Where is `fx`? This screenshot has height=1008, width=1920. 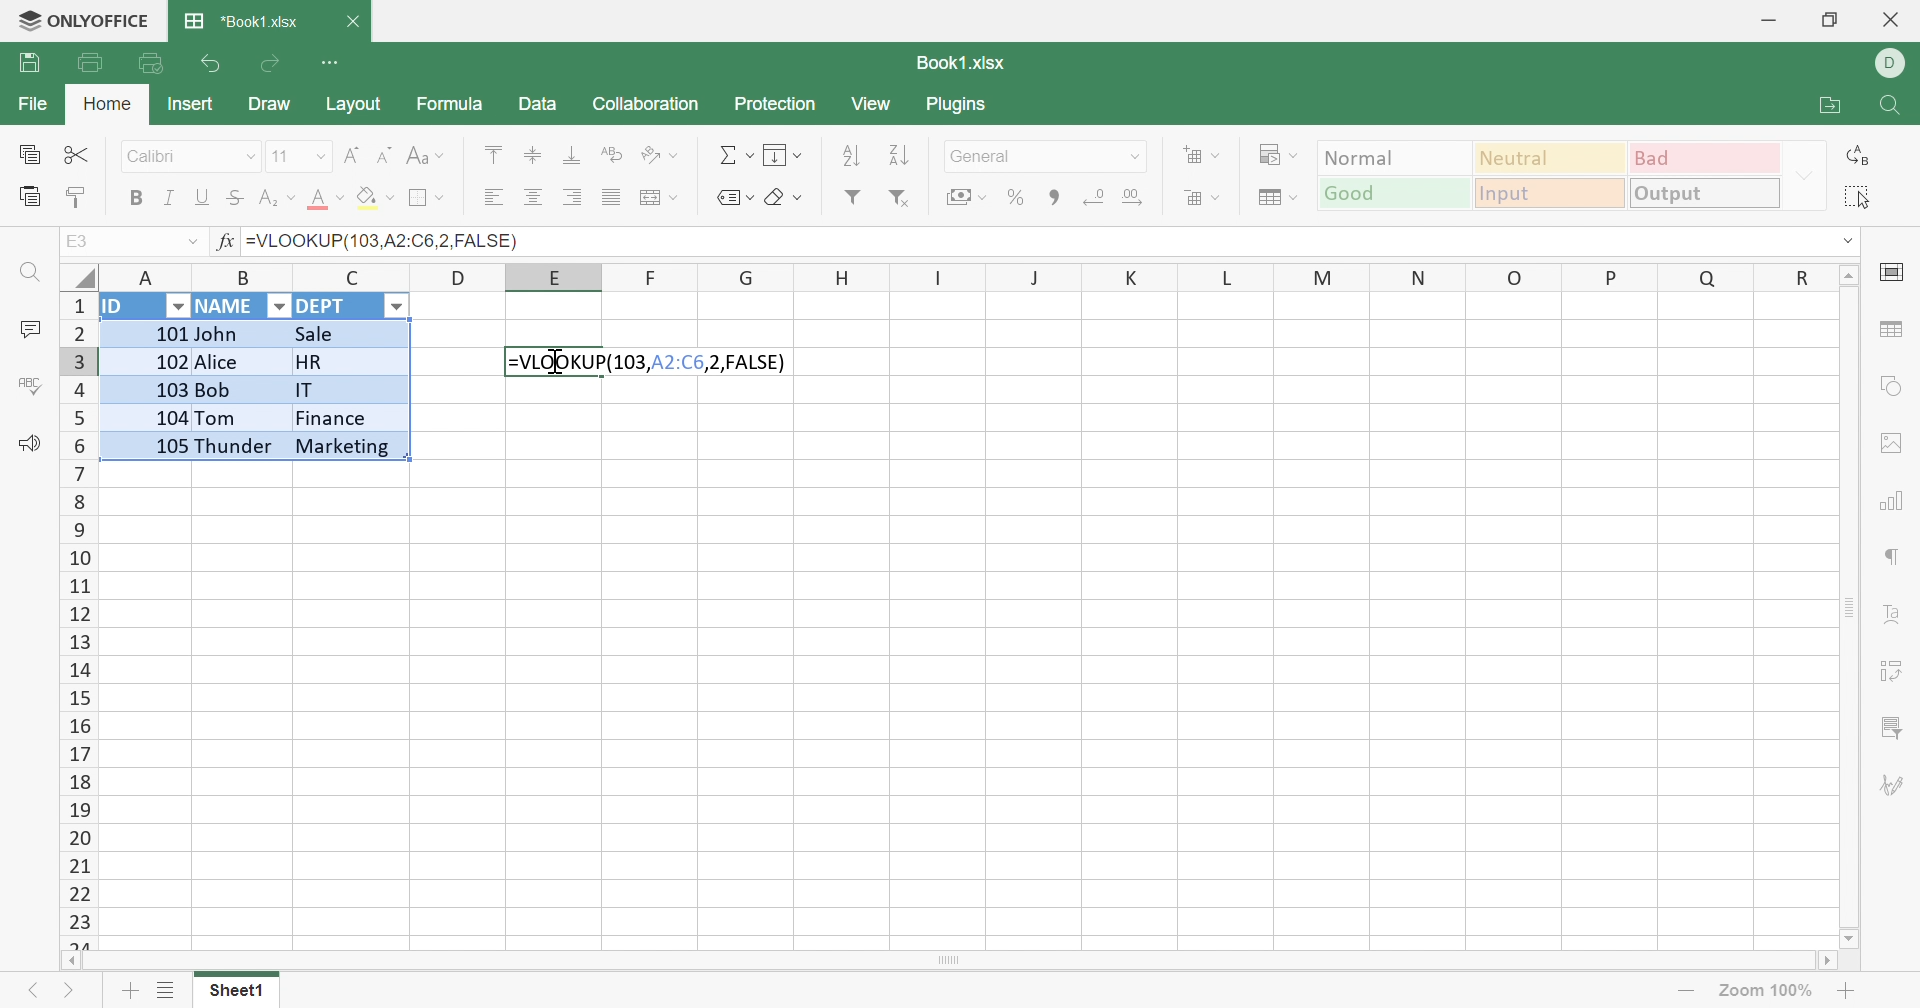 fx is located at coordinates (219, 243).